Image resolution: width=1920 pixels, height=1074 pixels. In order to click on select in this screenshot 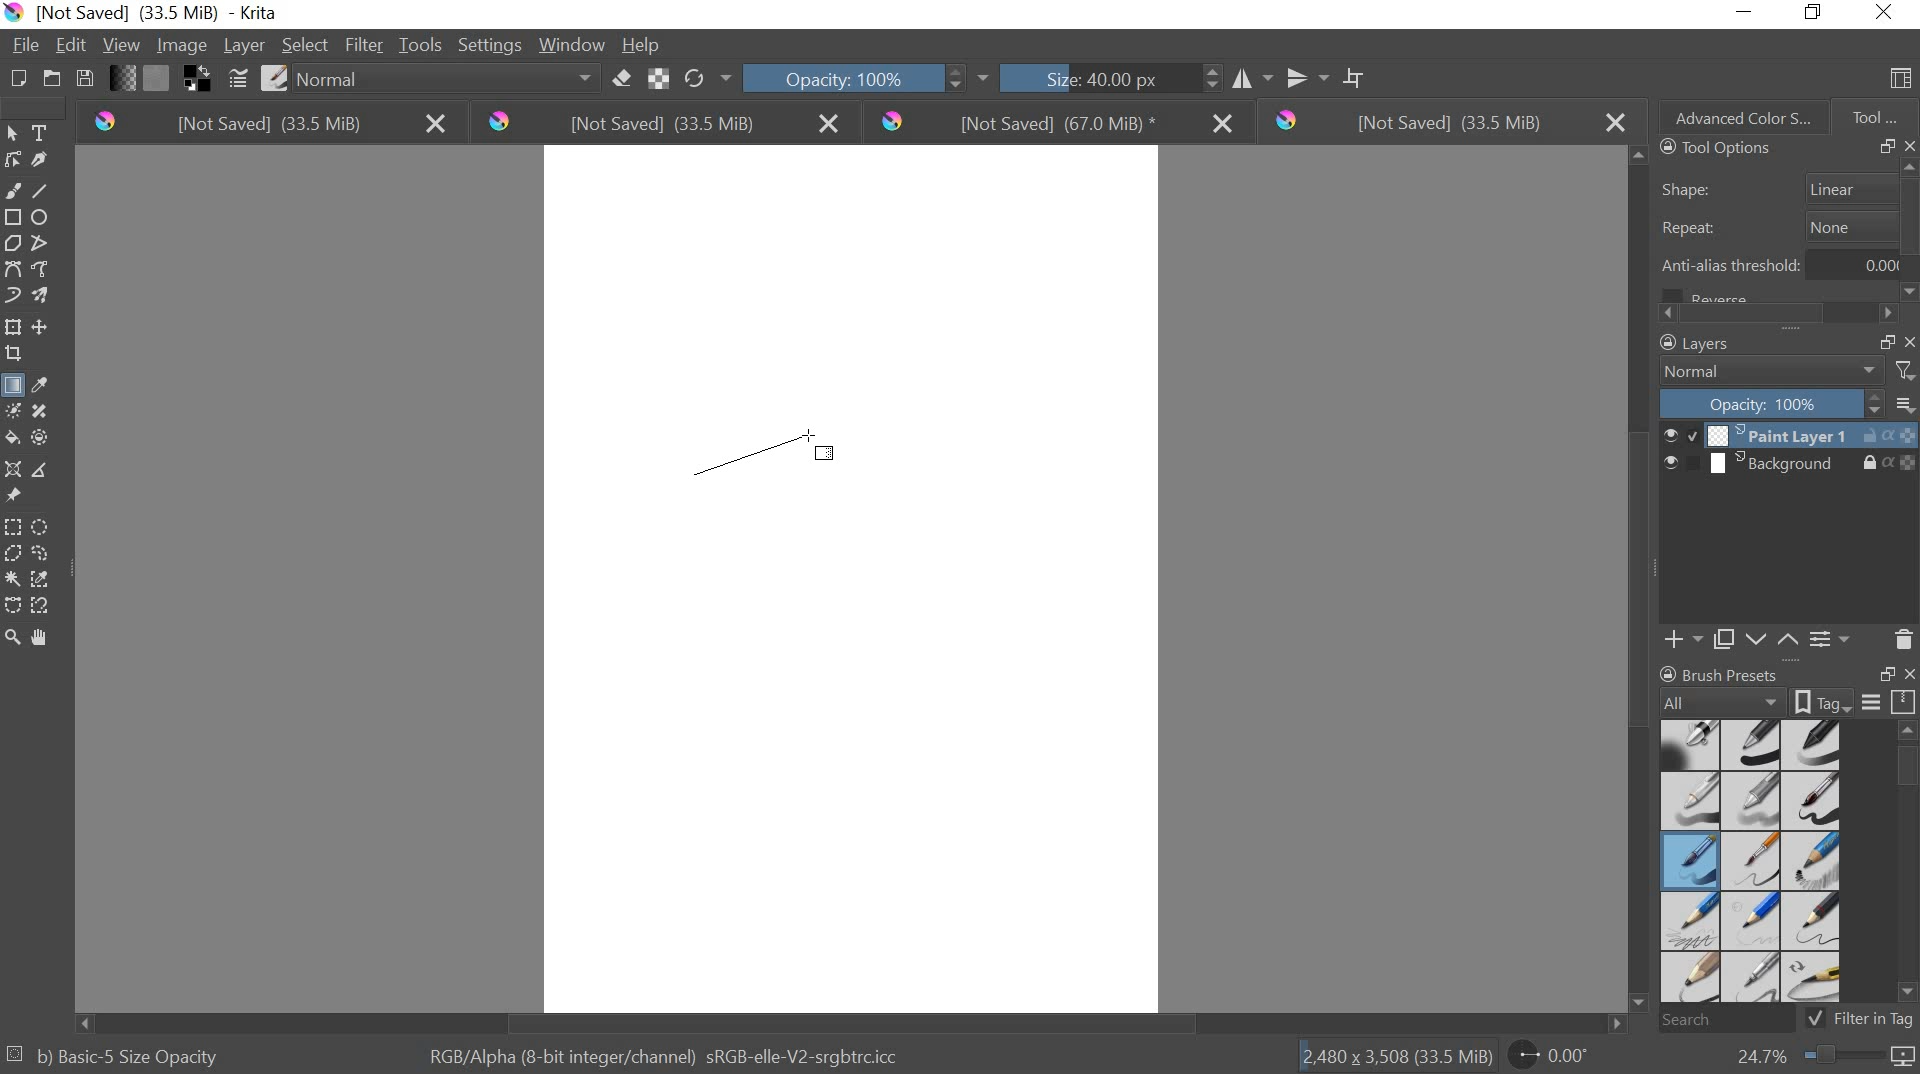, I will do `click(16, 134)`.